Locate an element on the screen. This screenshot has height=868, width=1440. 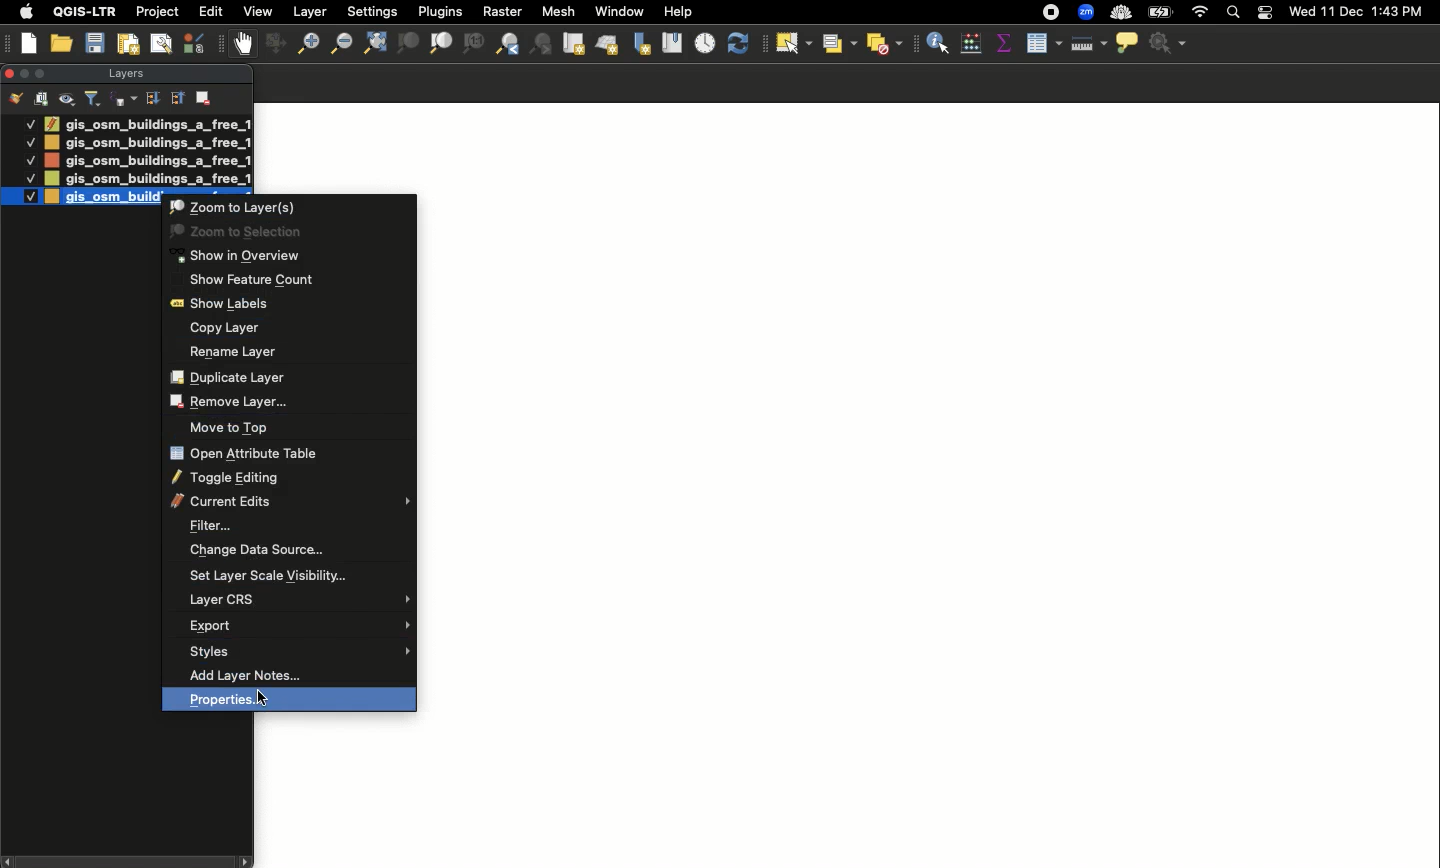
Style manager is located at coordinates (196, 43).